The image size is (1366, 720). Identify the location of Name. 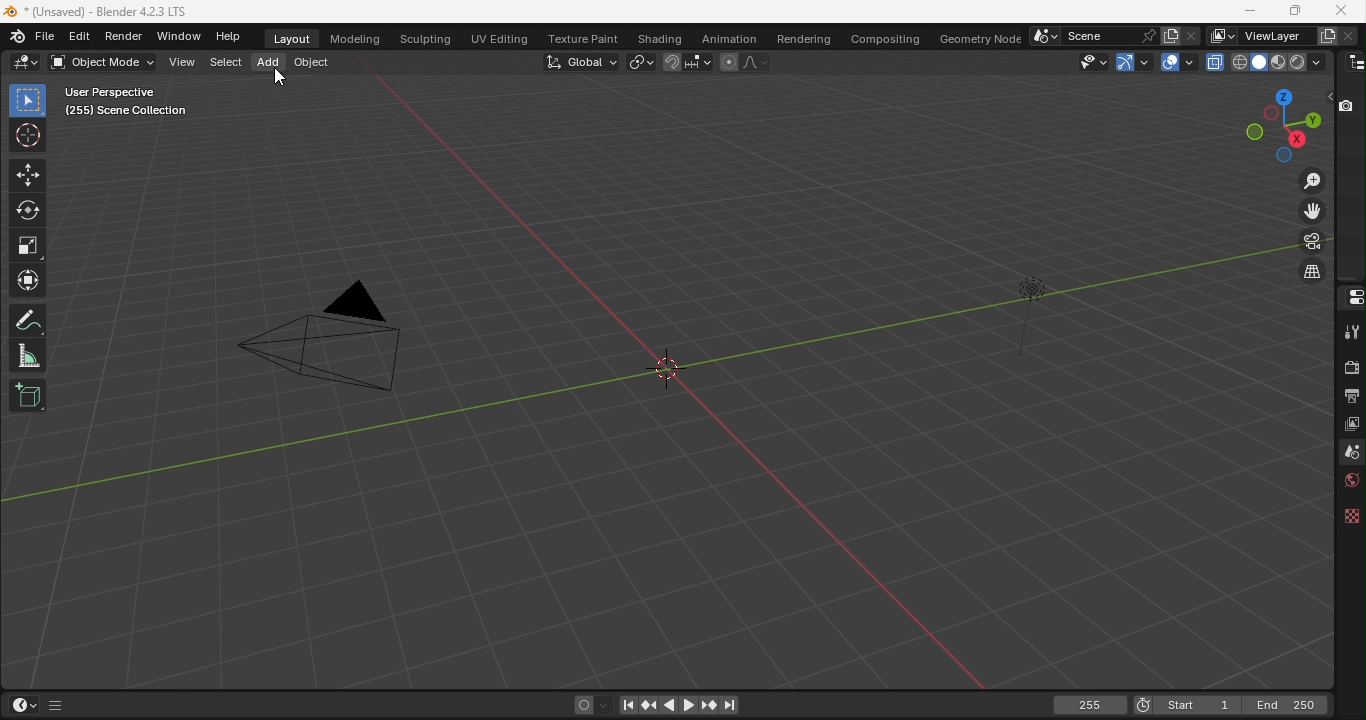
(1273, 34).